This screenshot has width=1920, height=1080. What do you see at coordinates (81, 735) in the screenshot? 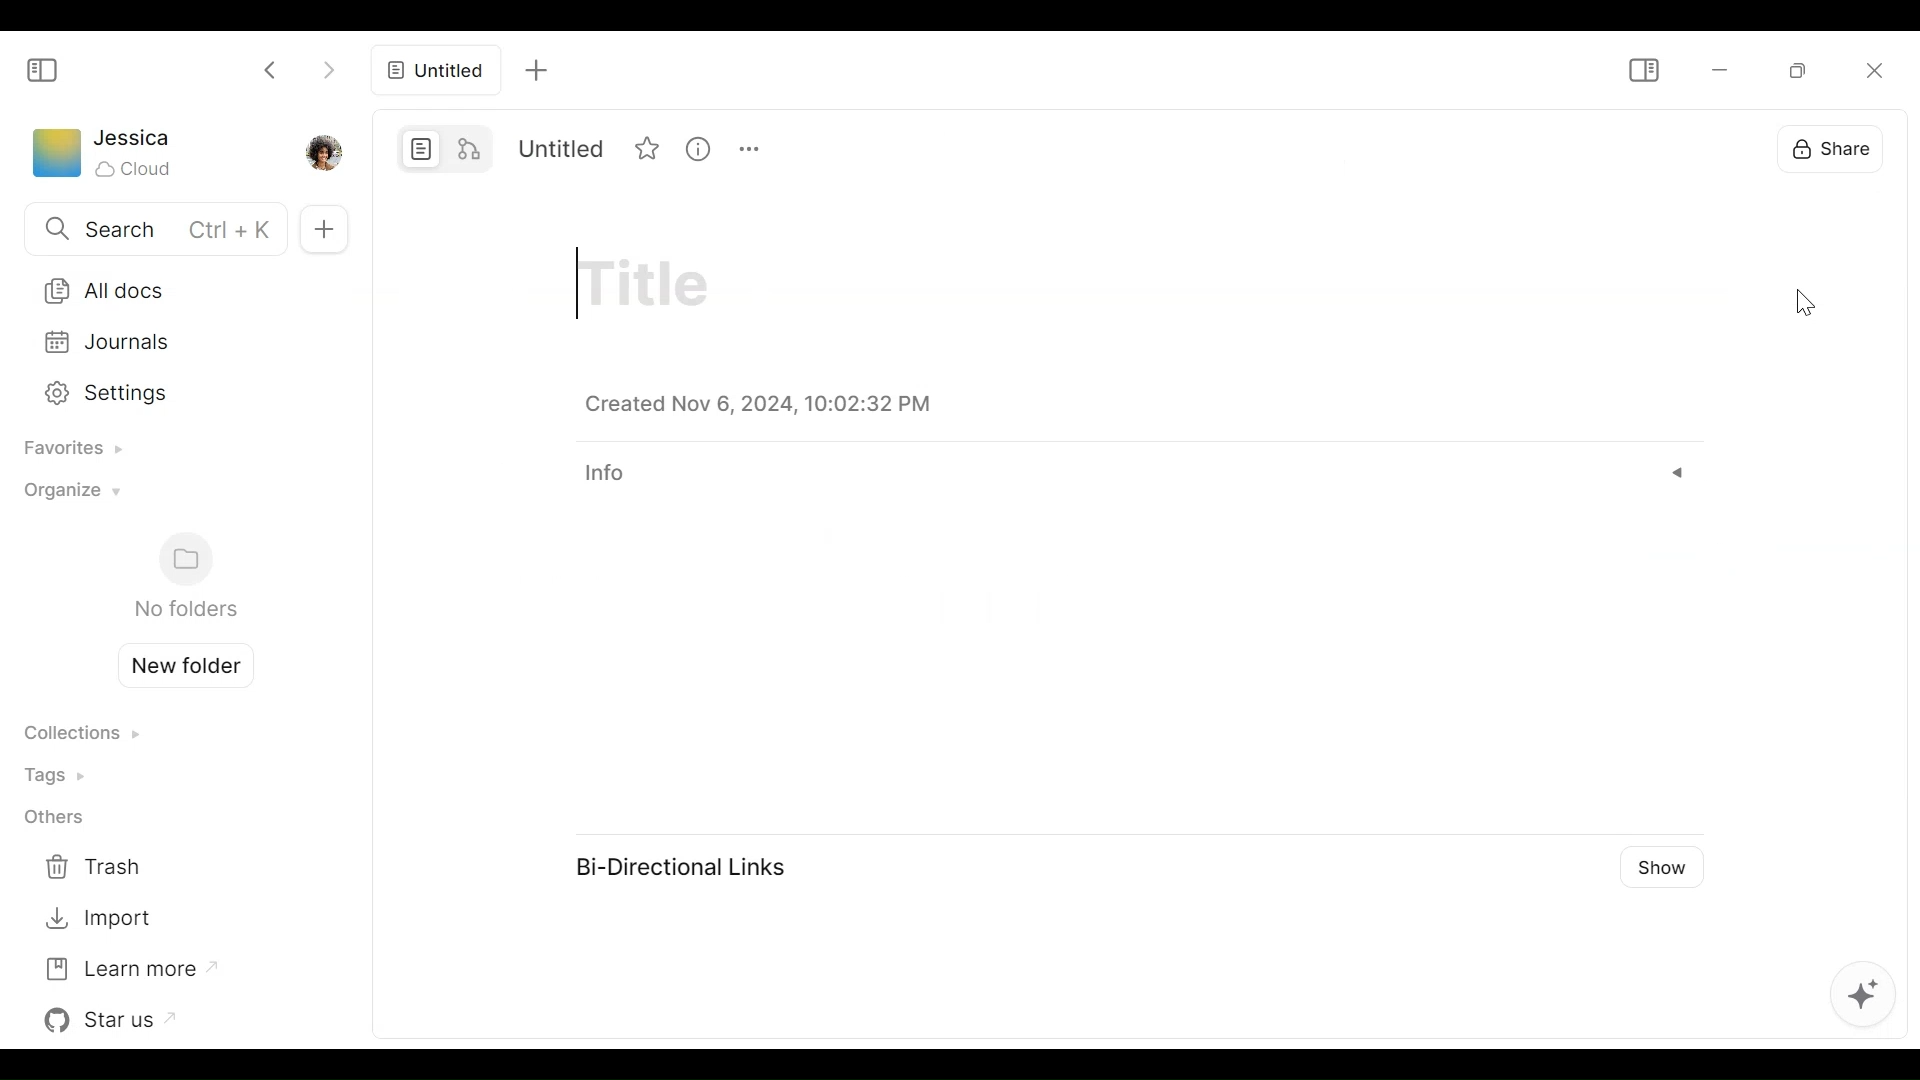
I see `Collections` at bounding box center [81, 735].